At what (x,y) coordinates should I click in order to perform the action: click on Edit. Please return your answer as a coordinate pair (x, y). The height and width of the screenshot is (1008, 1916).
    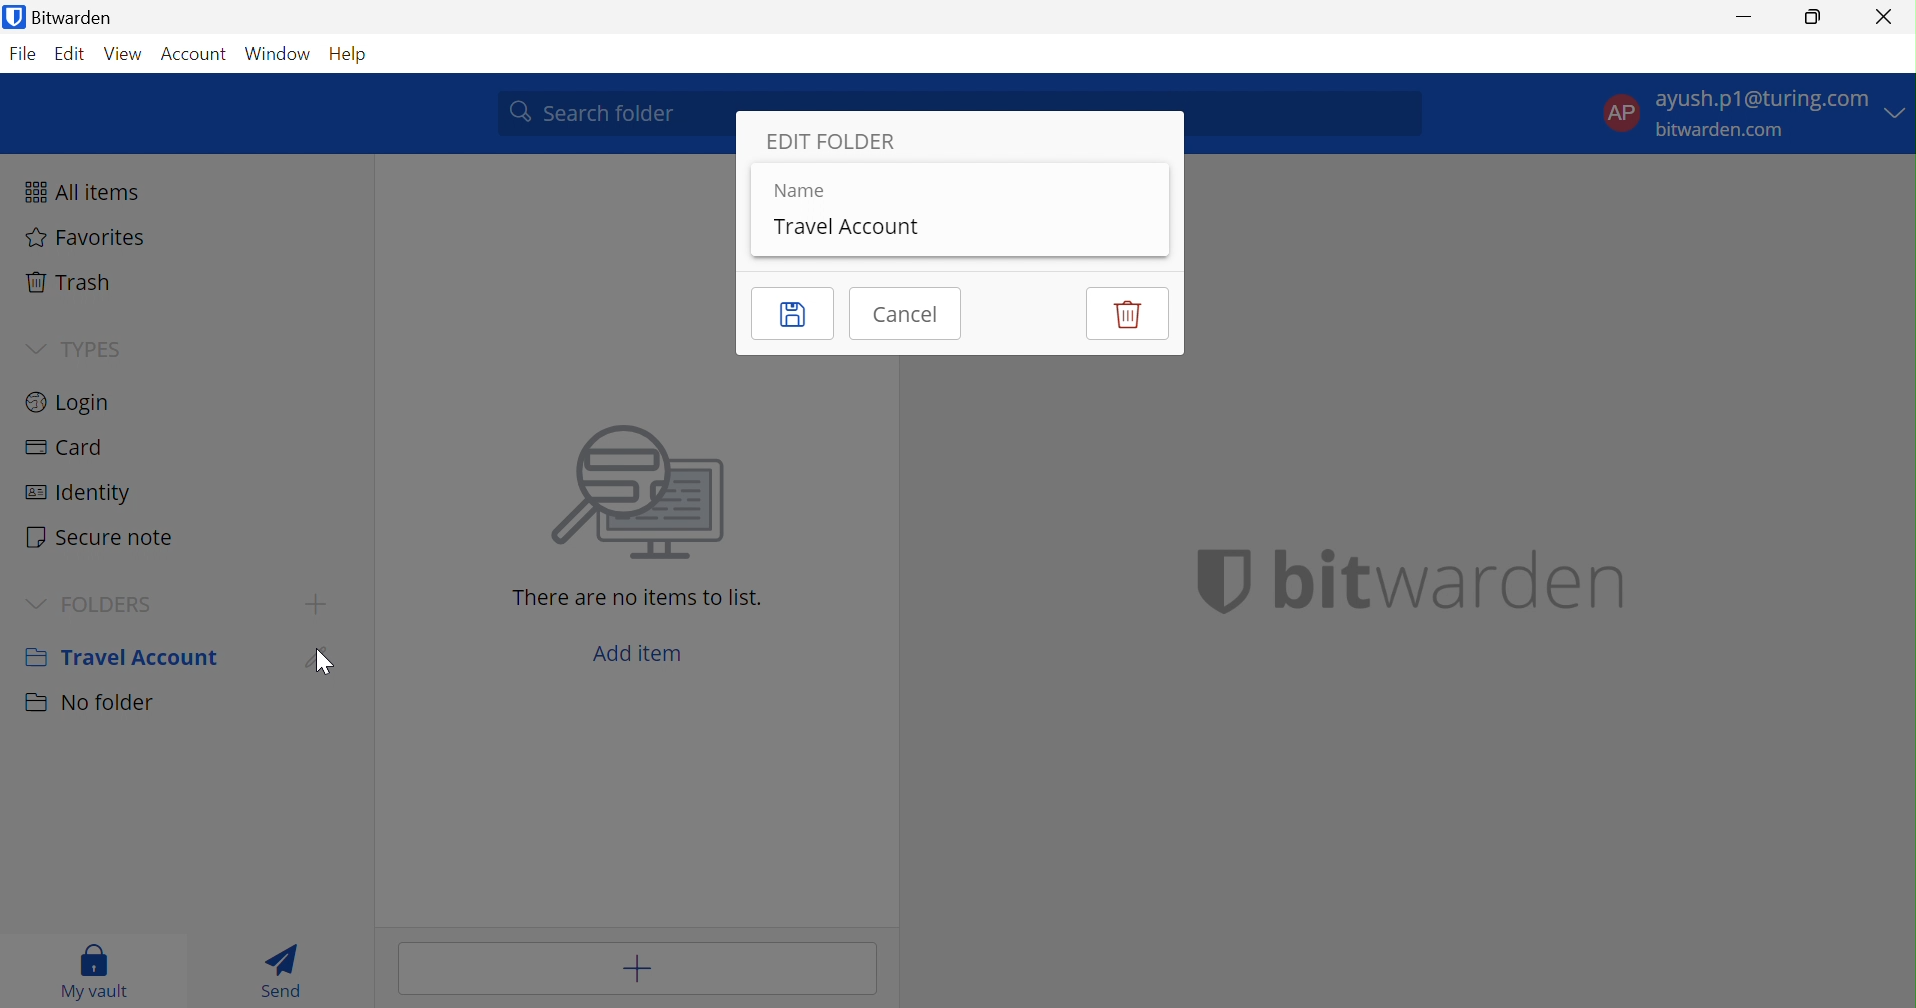
    Looking at the image, I should click on (324, 657).